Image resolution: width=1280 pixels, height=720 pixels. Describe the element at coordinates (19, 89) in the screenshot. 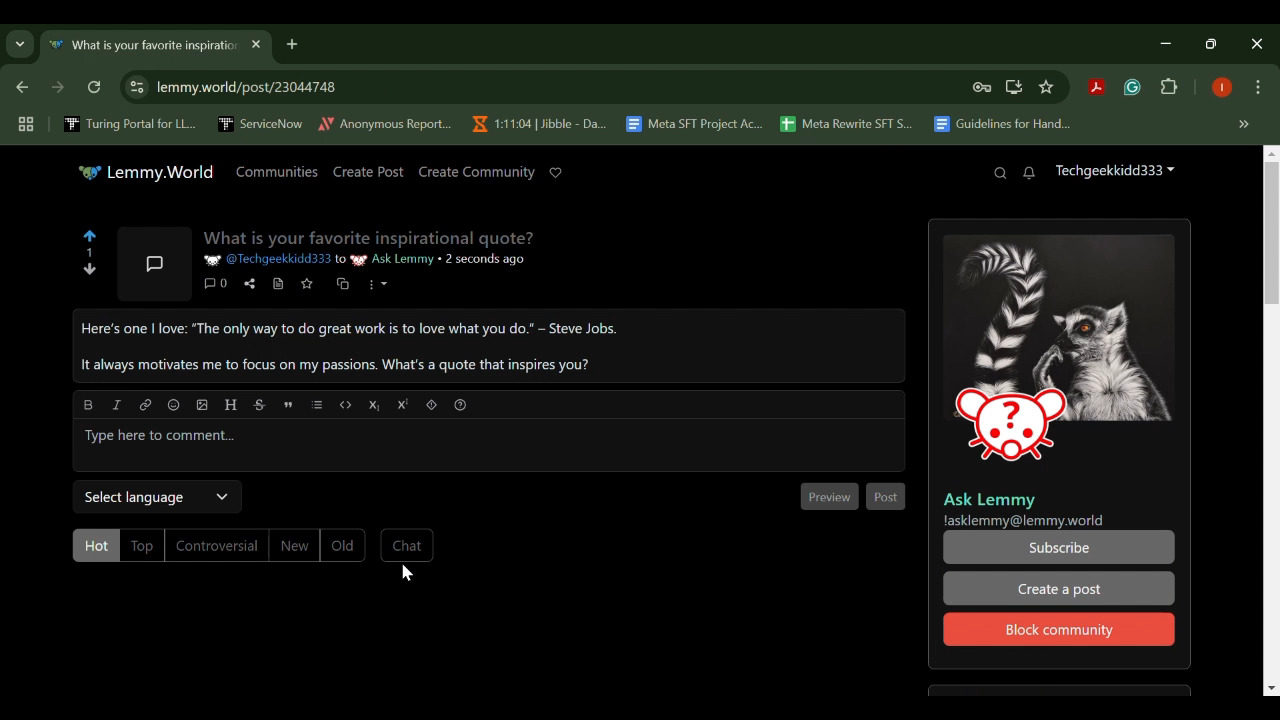

I see `Previous Webpage` at that location.